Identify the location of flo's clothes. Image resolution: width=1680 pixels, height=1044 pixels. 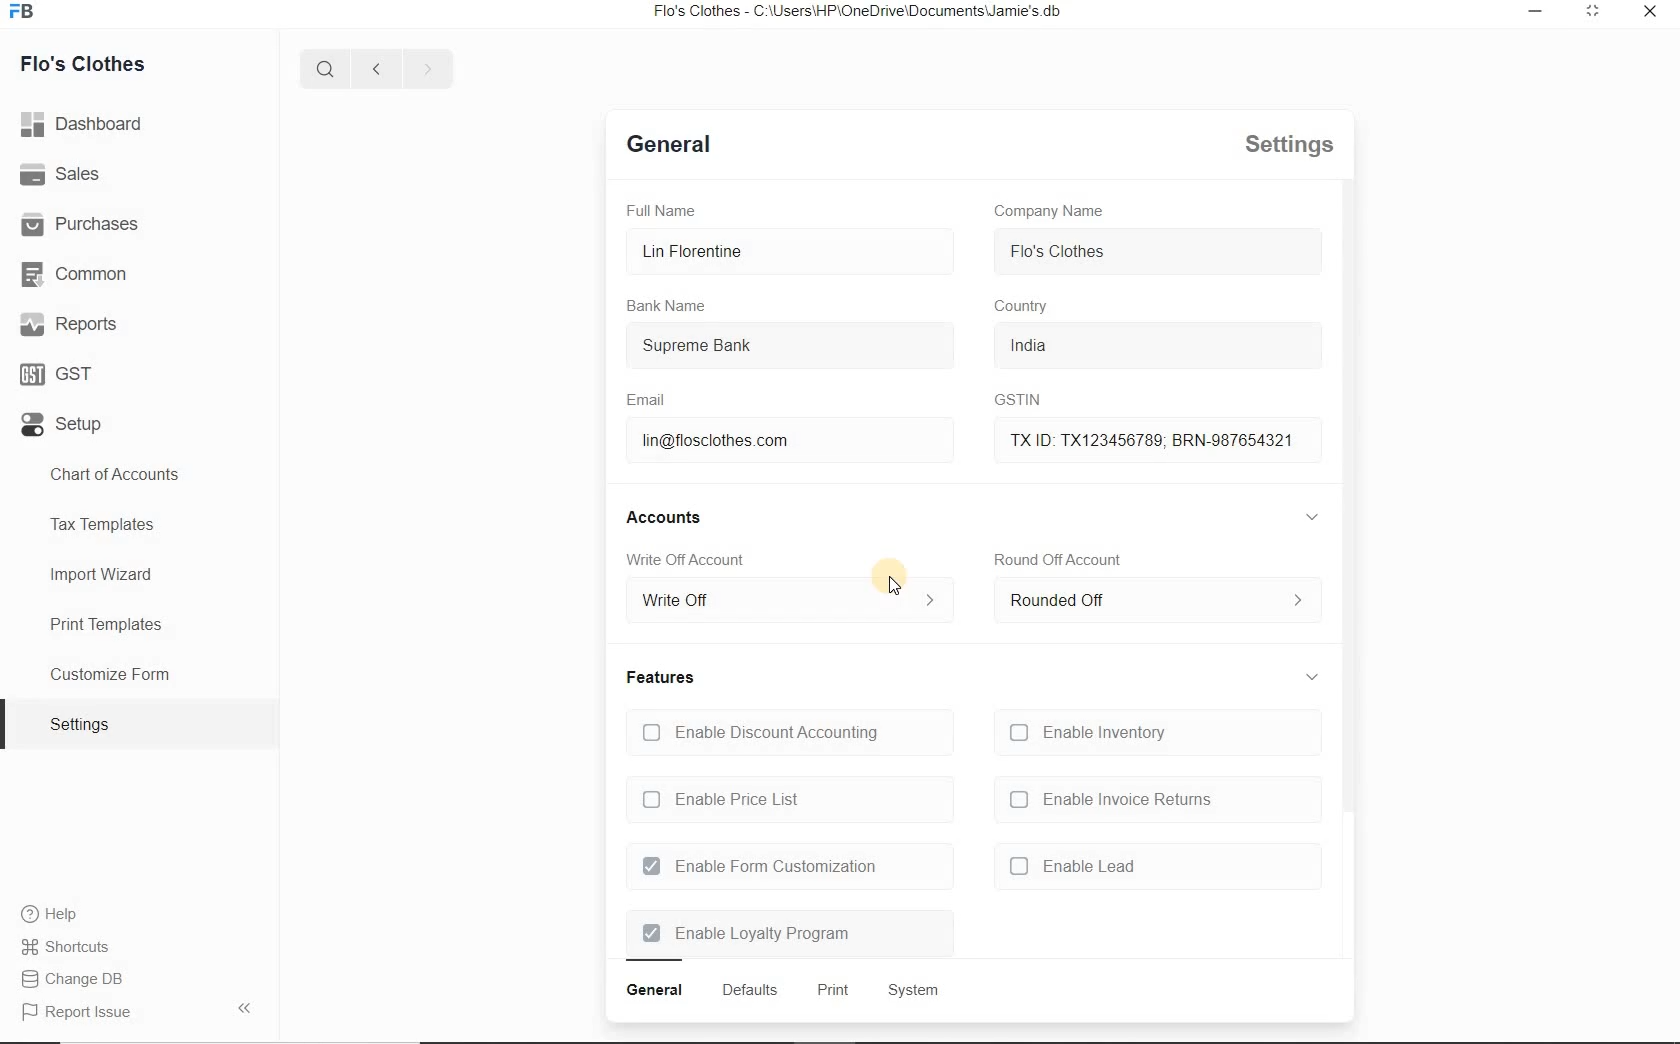
(1059, 251).